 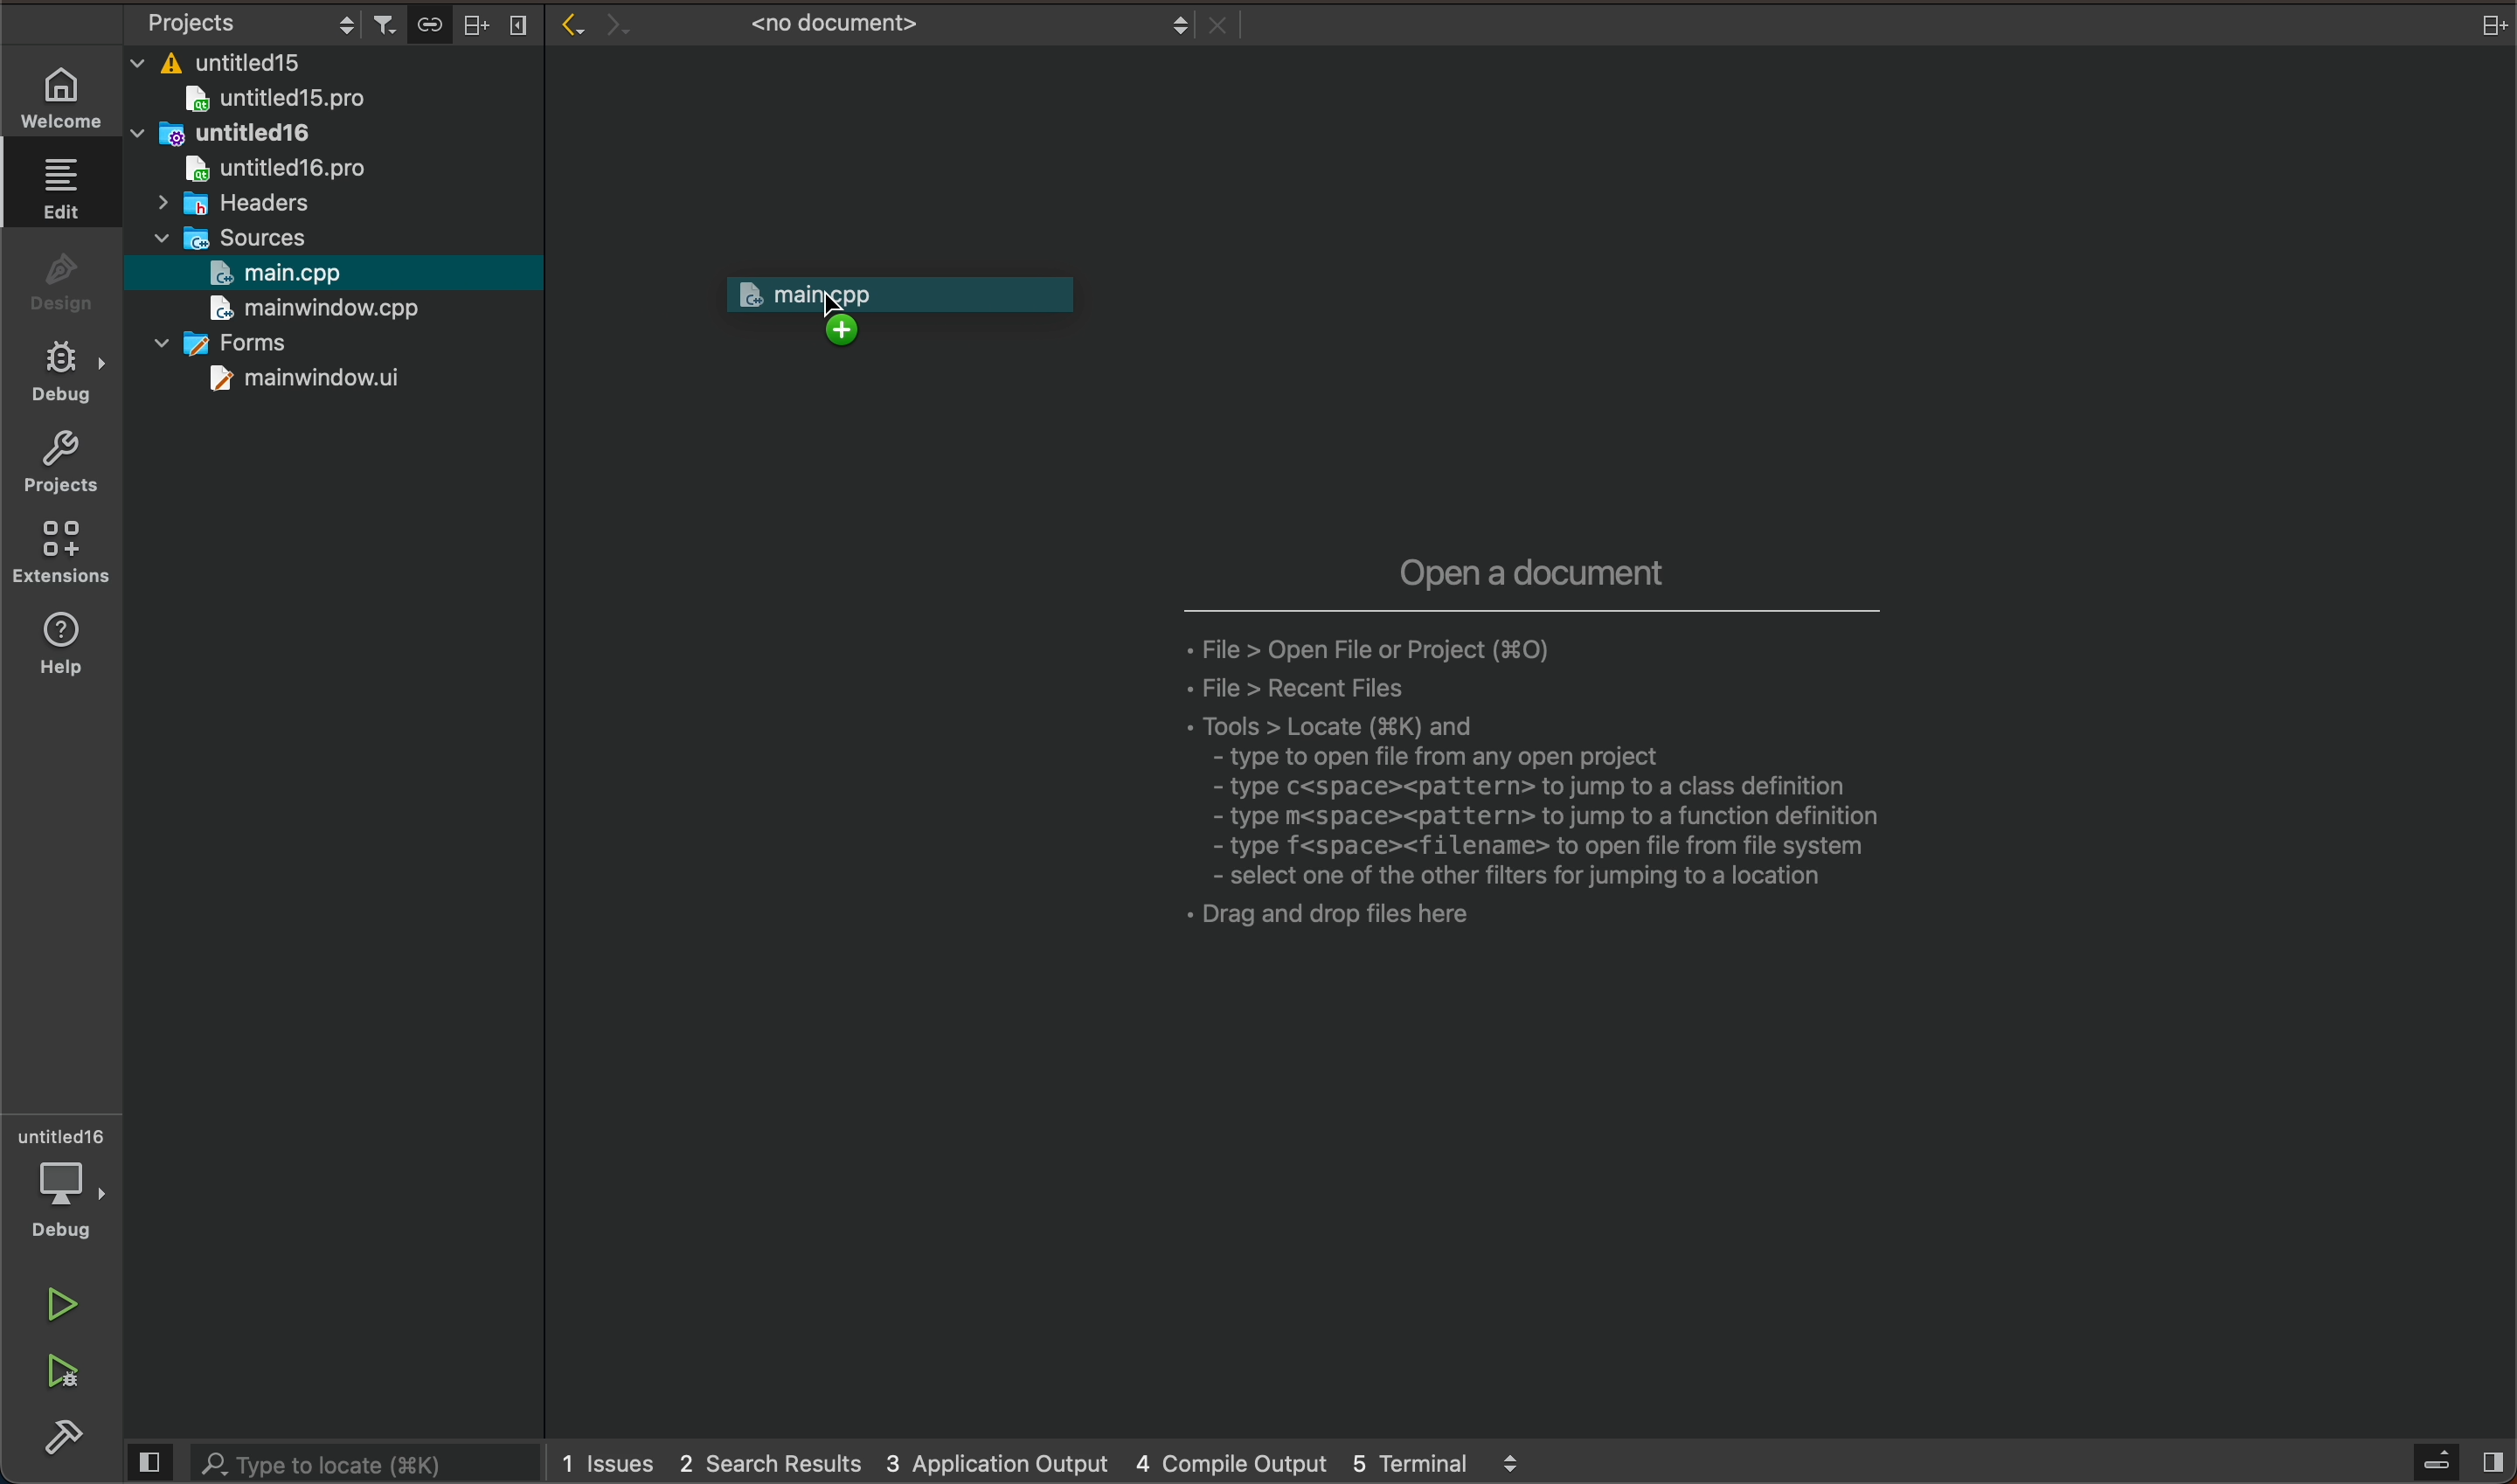 I want to click on build, so click(x=51, y=1436).